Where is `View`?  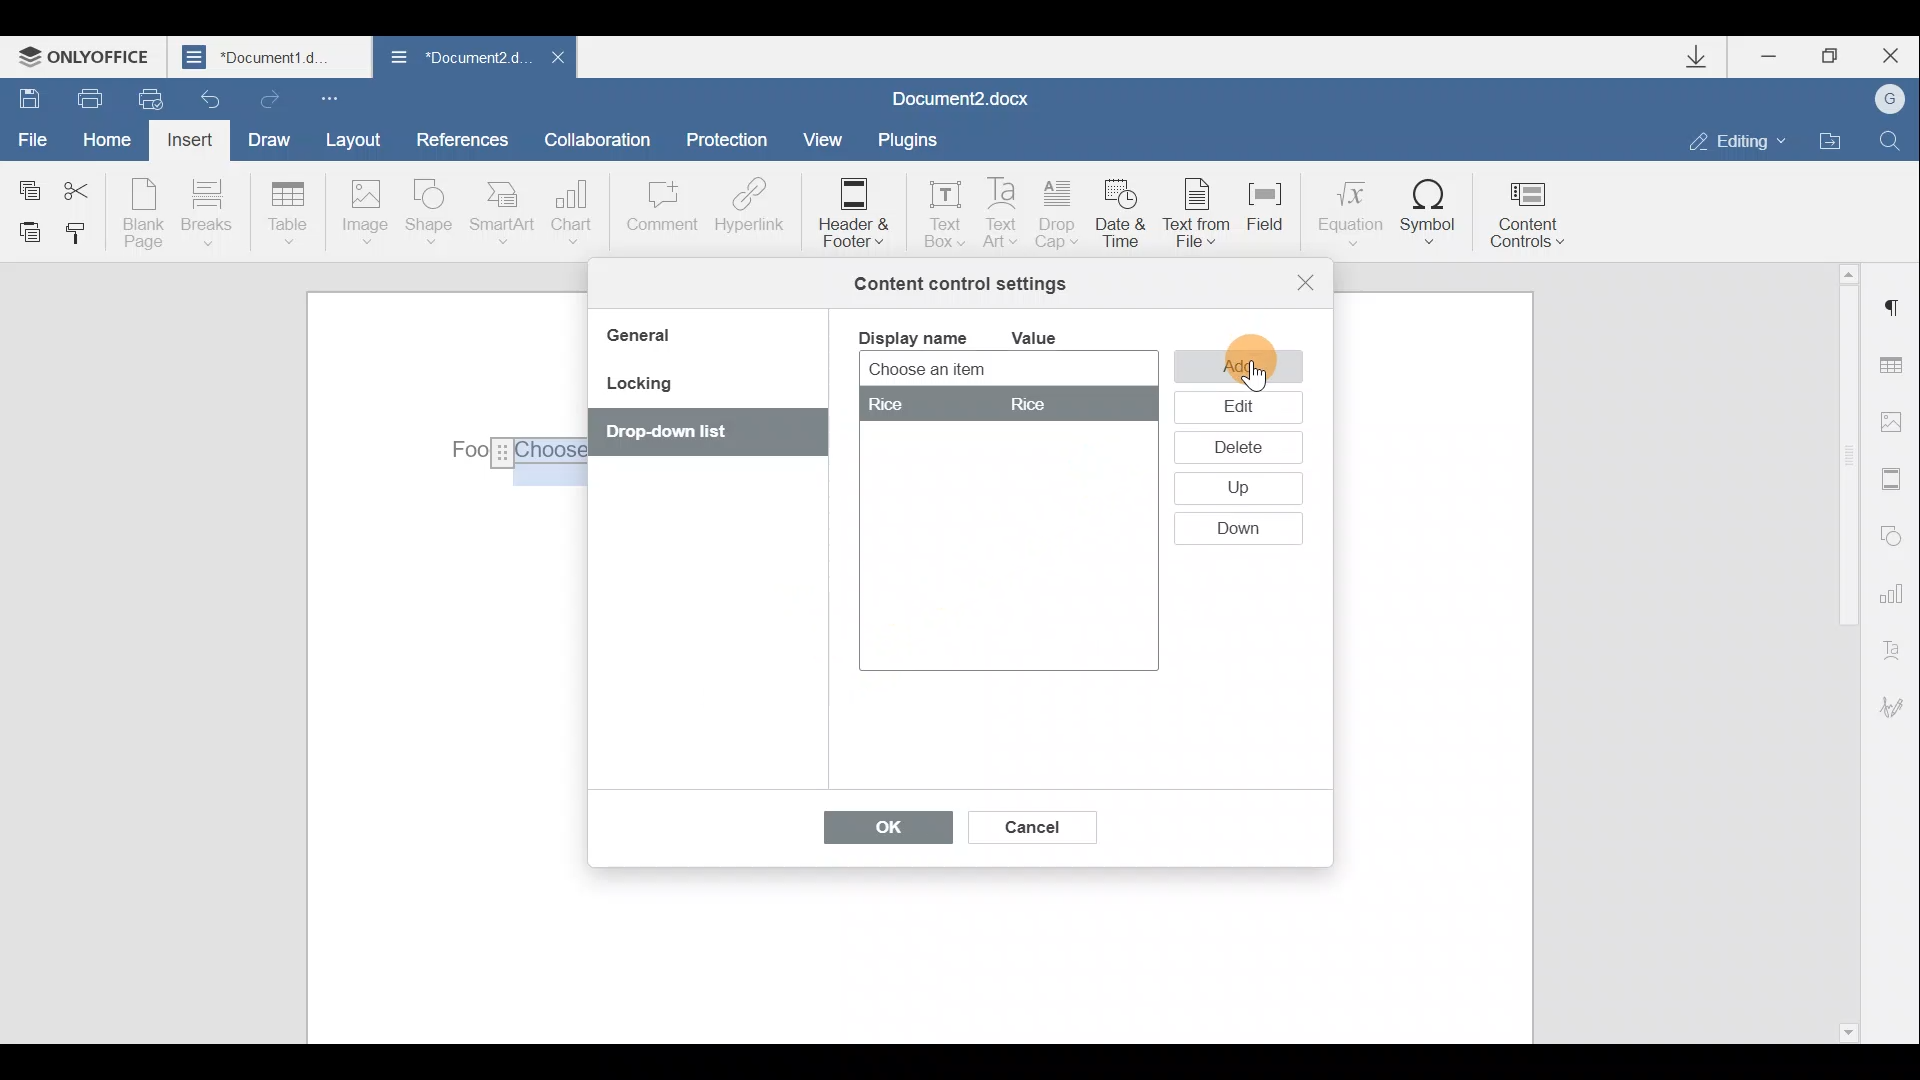 View is located at coordinates (824, 138).